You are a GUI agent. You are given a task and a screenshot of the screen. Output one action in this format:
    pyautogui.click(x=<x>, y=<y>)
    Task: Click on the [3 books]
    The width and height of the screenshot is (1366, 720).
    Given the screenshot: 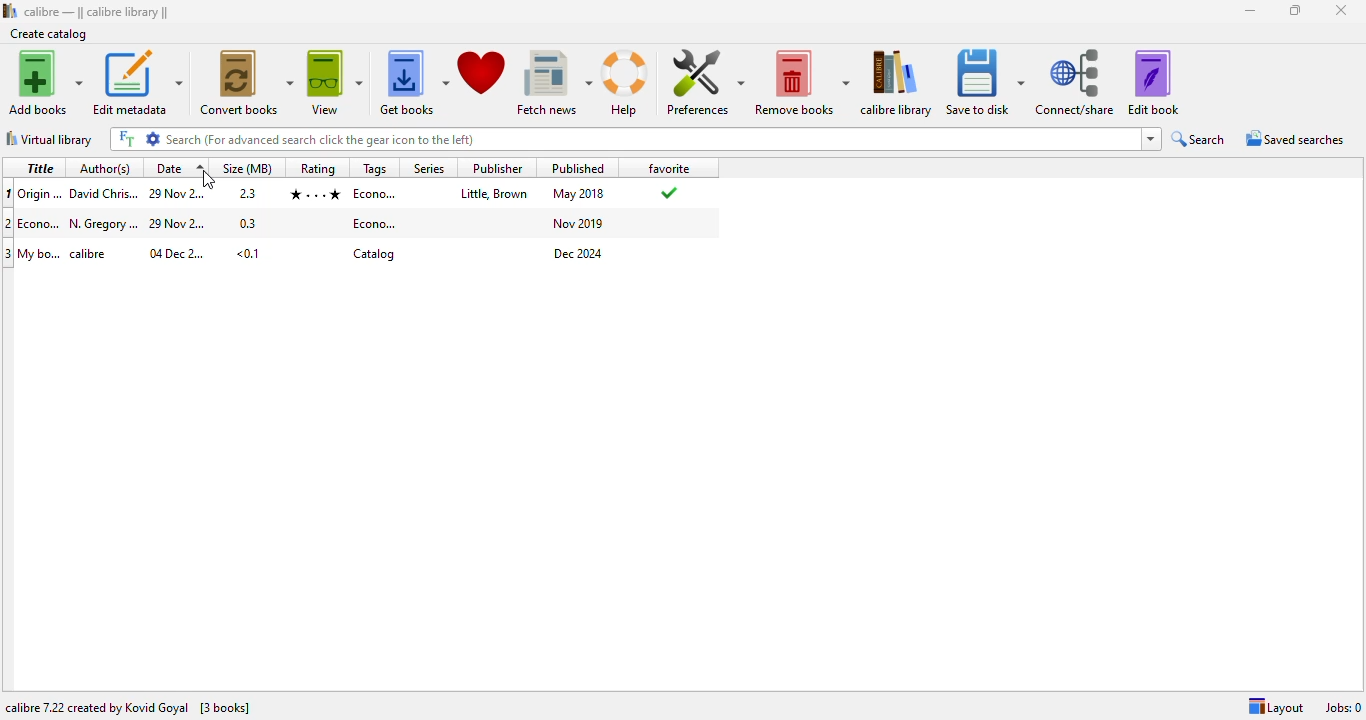 What is the action you would take?
    pyautogui.click(x=225, y=709)
    